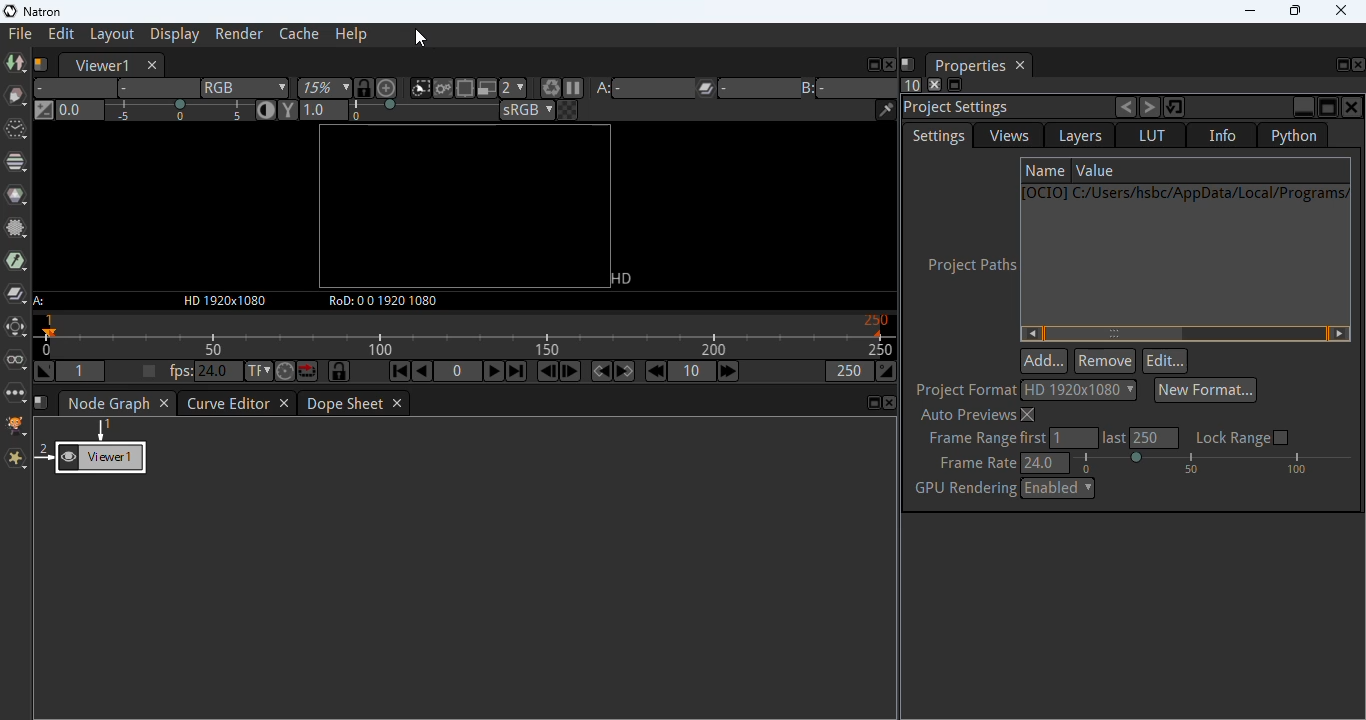 This screenshot has width=1366, height=720. Describe the element at coordinates (17, 195) in the screenshot. I see `color` at that location.